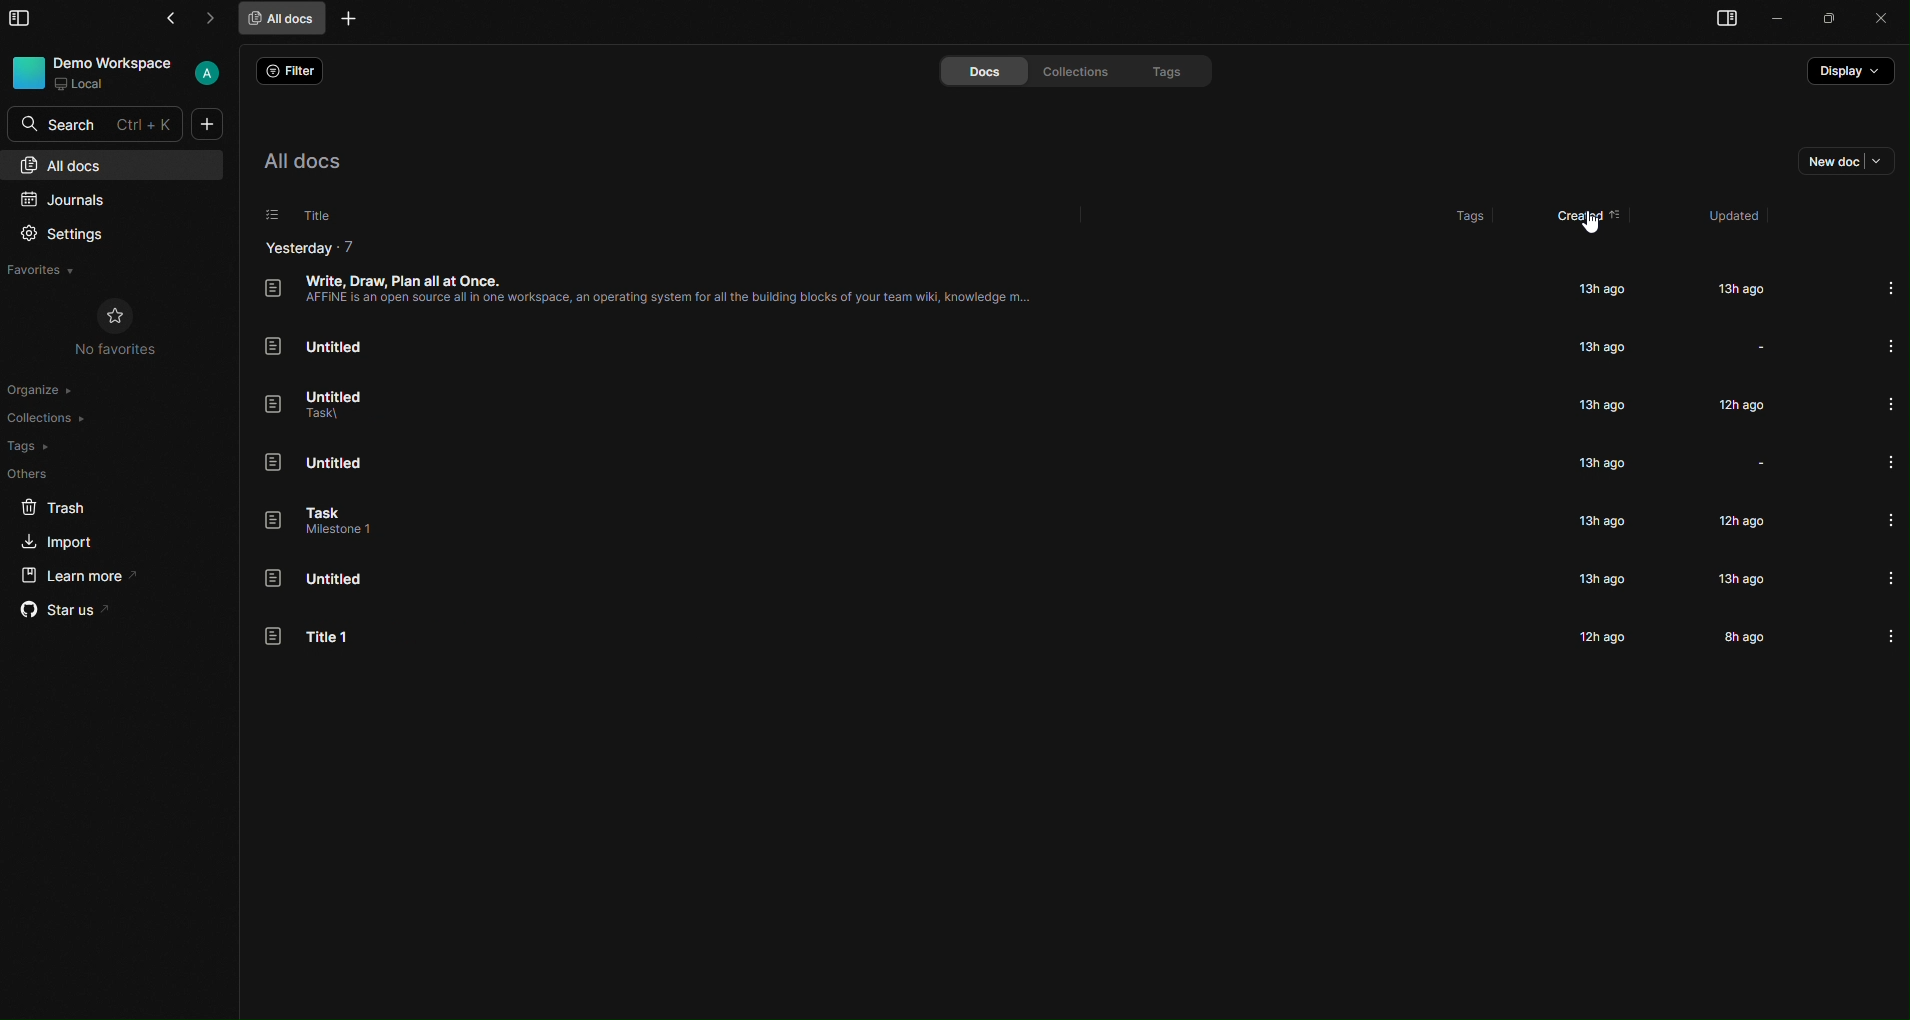 The height and width of the screenshot is (1020, 1910). What do you see at coordinates (1599, 345) in the screenshot?
I see `13h ago` at bounding box center [1599, 345].